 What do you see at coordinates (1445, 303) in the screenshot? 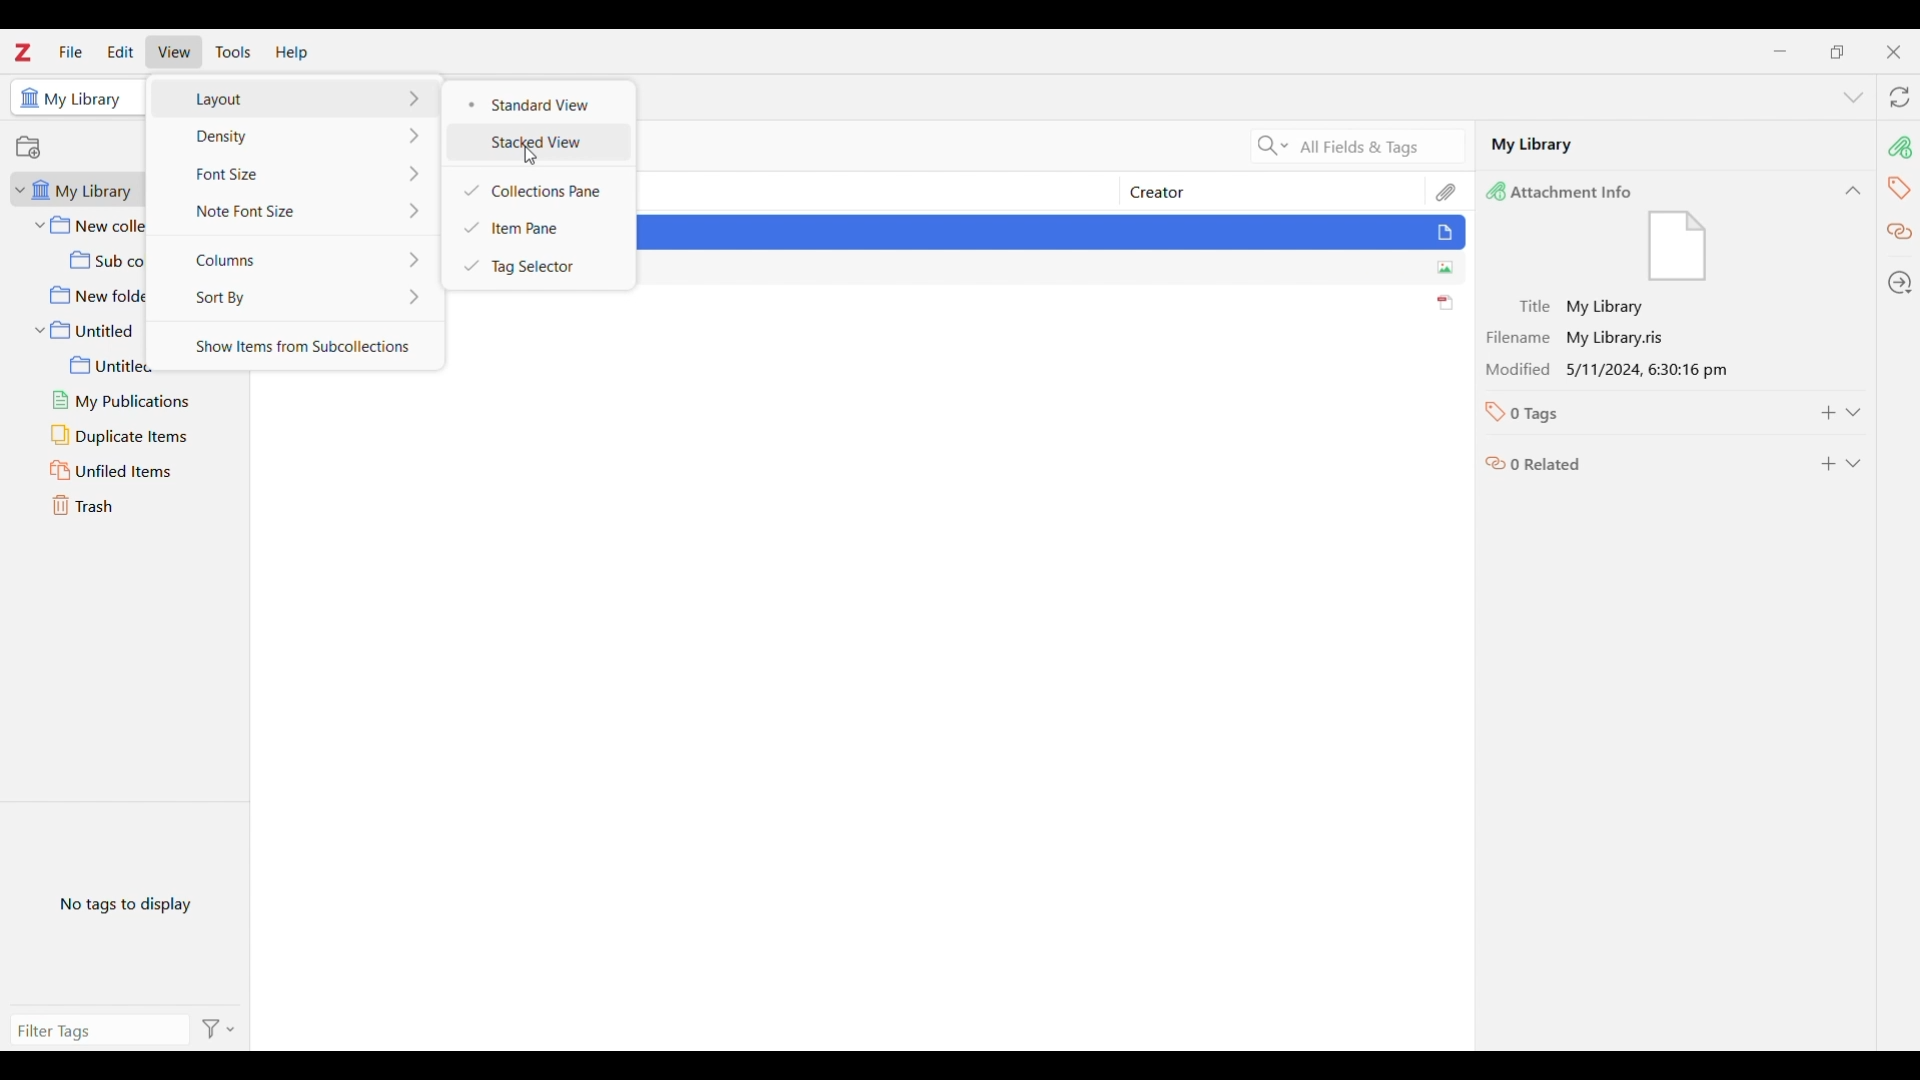
I see `pdf icon` at bounding box center [1445, 303].